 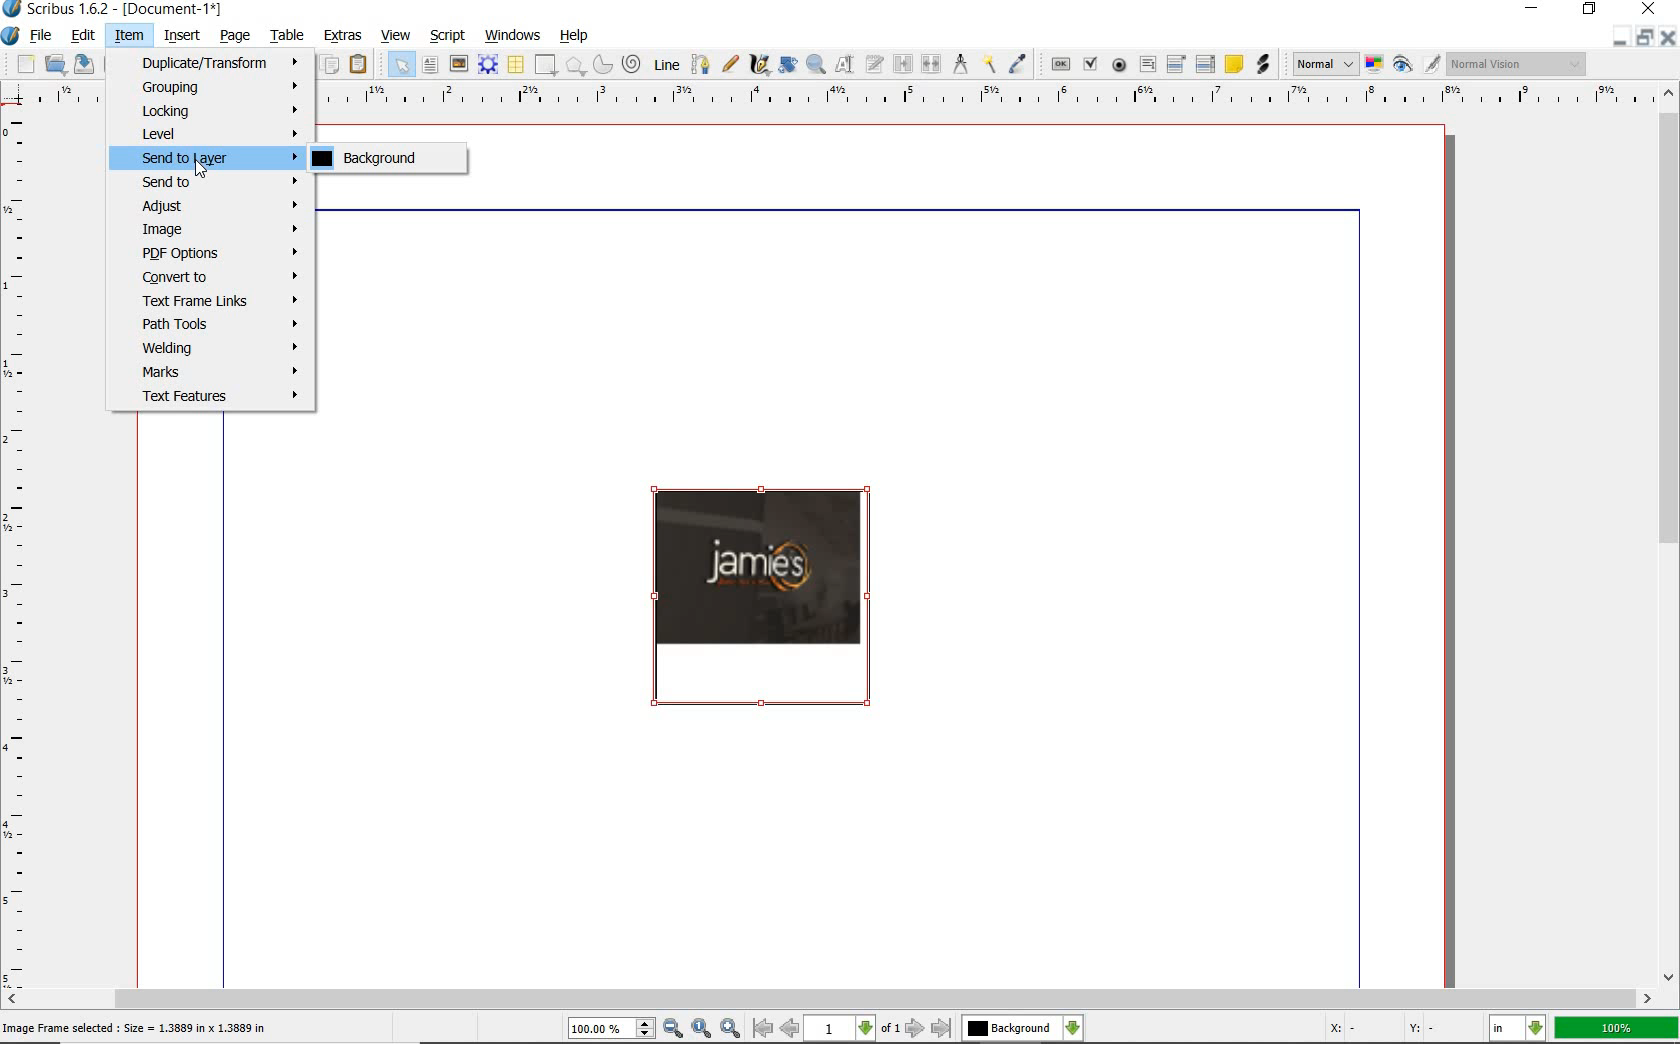 What do you see at coordinates (791, 1031) in the screenshot?
I see `Previous Page` at bounding box center [791, 1031].